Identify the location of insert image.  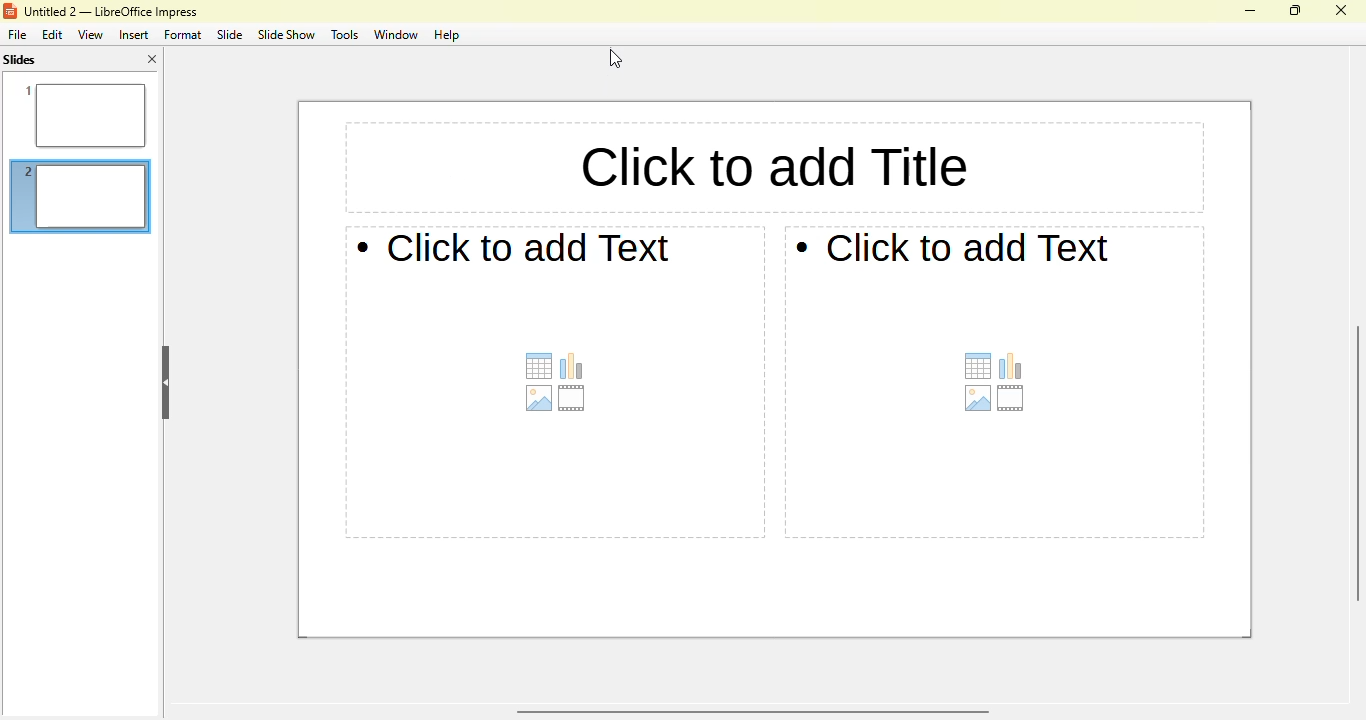
(980, 398).